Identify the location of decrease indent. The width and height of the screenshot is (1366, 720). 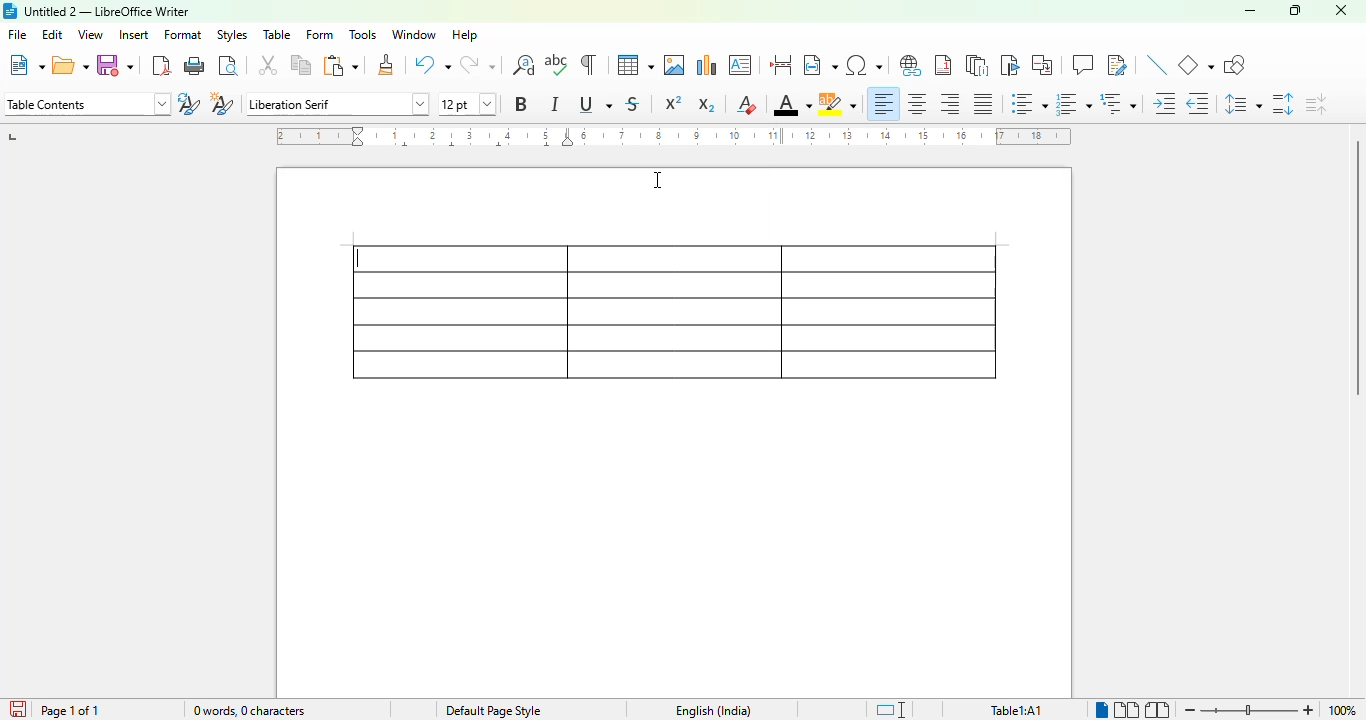
(1199, 103).